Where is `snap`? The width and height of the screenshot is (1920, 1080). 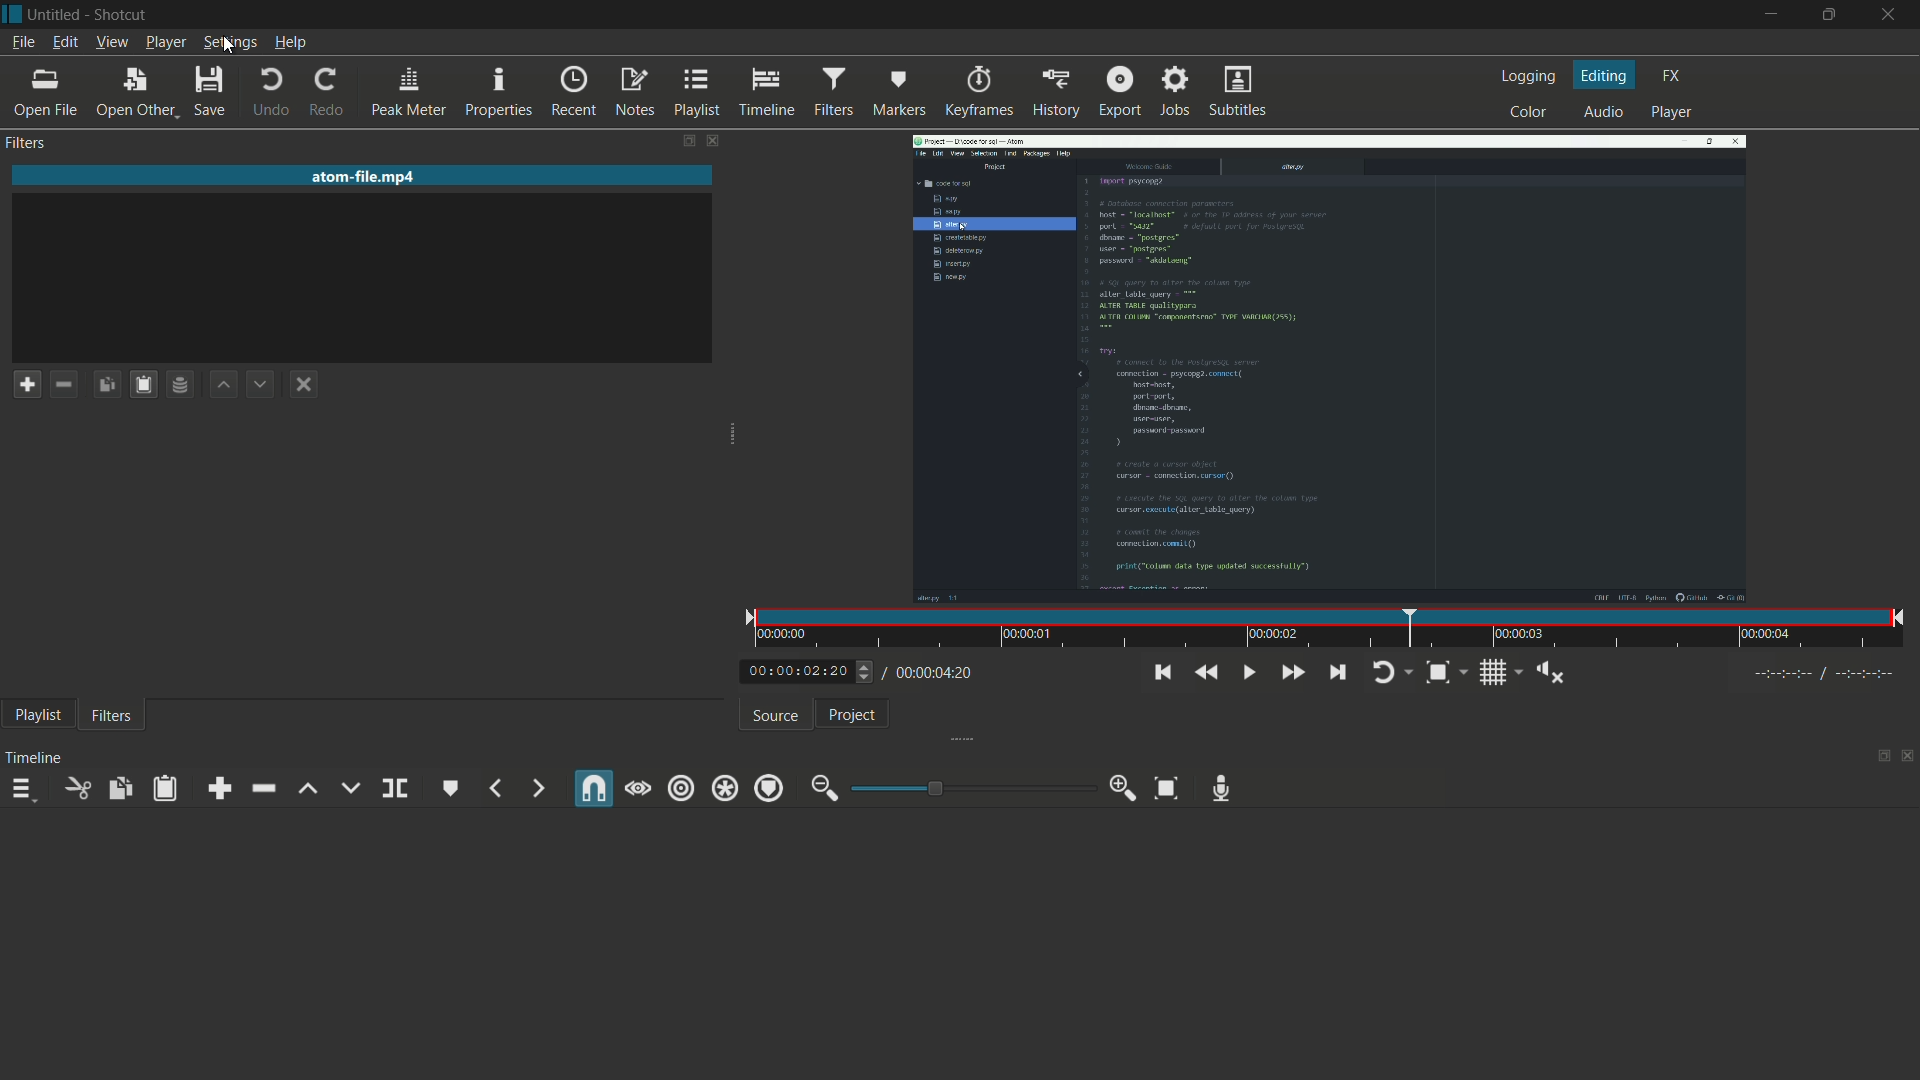 snap is located at coordinates (594, 790).